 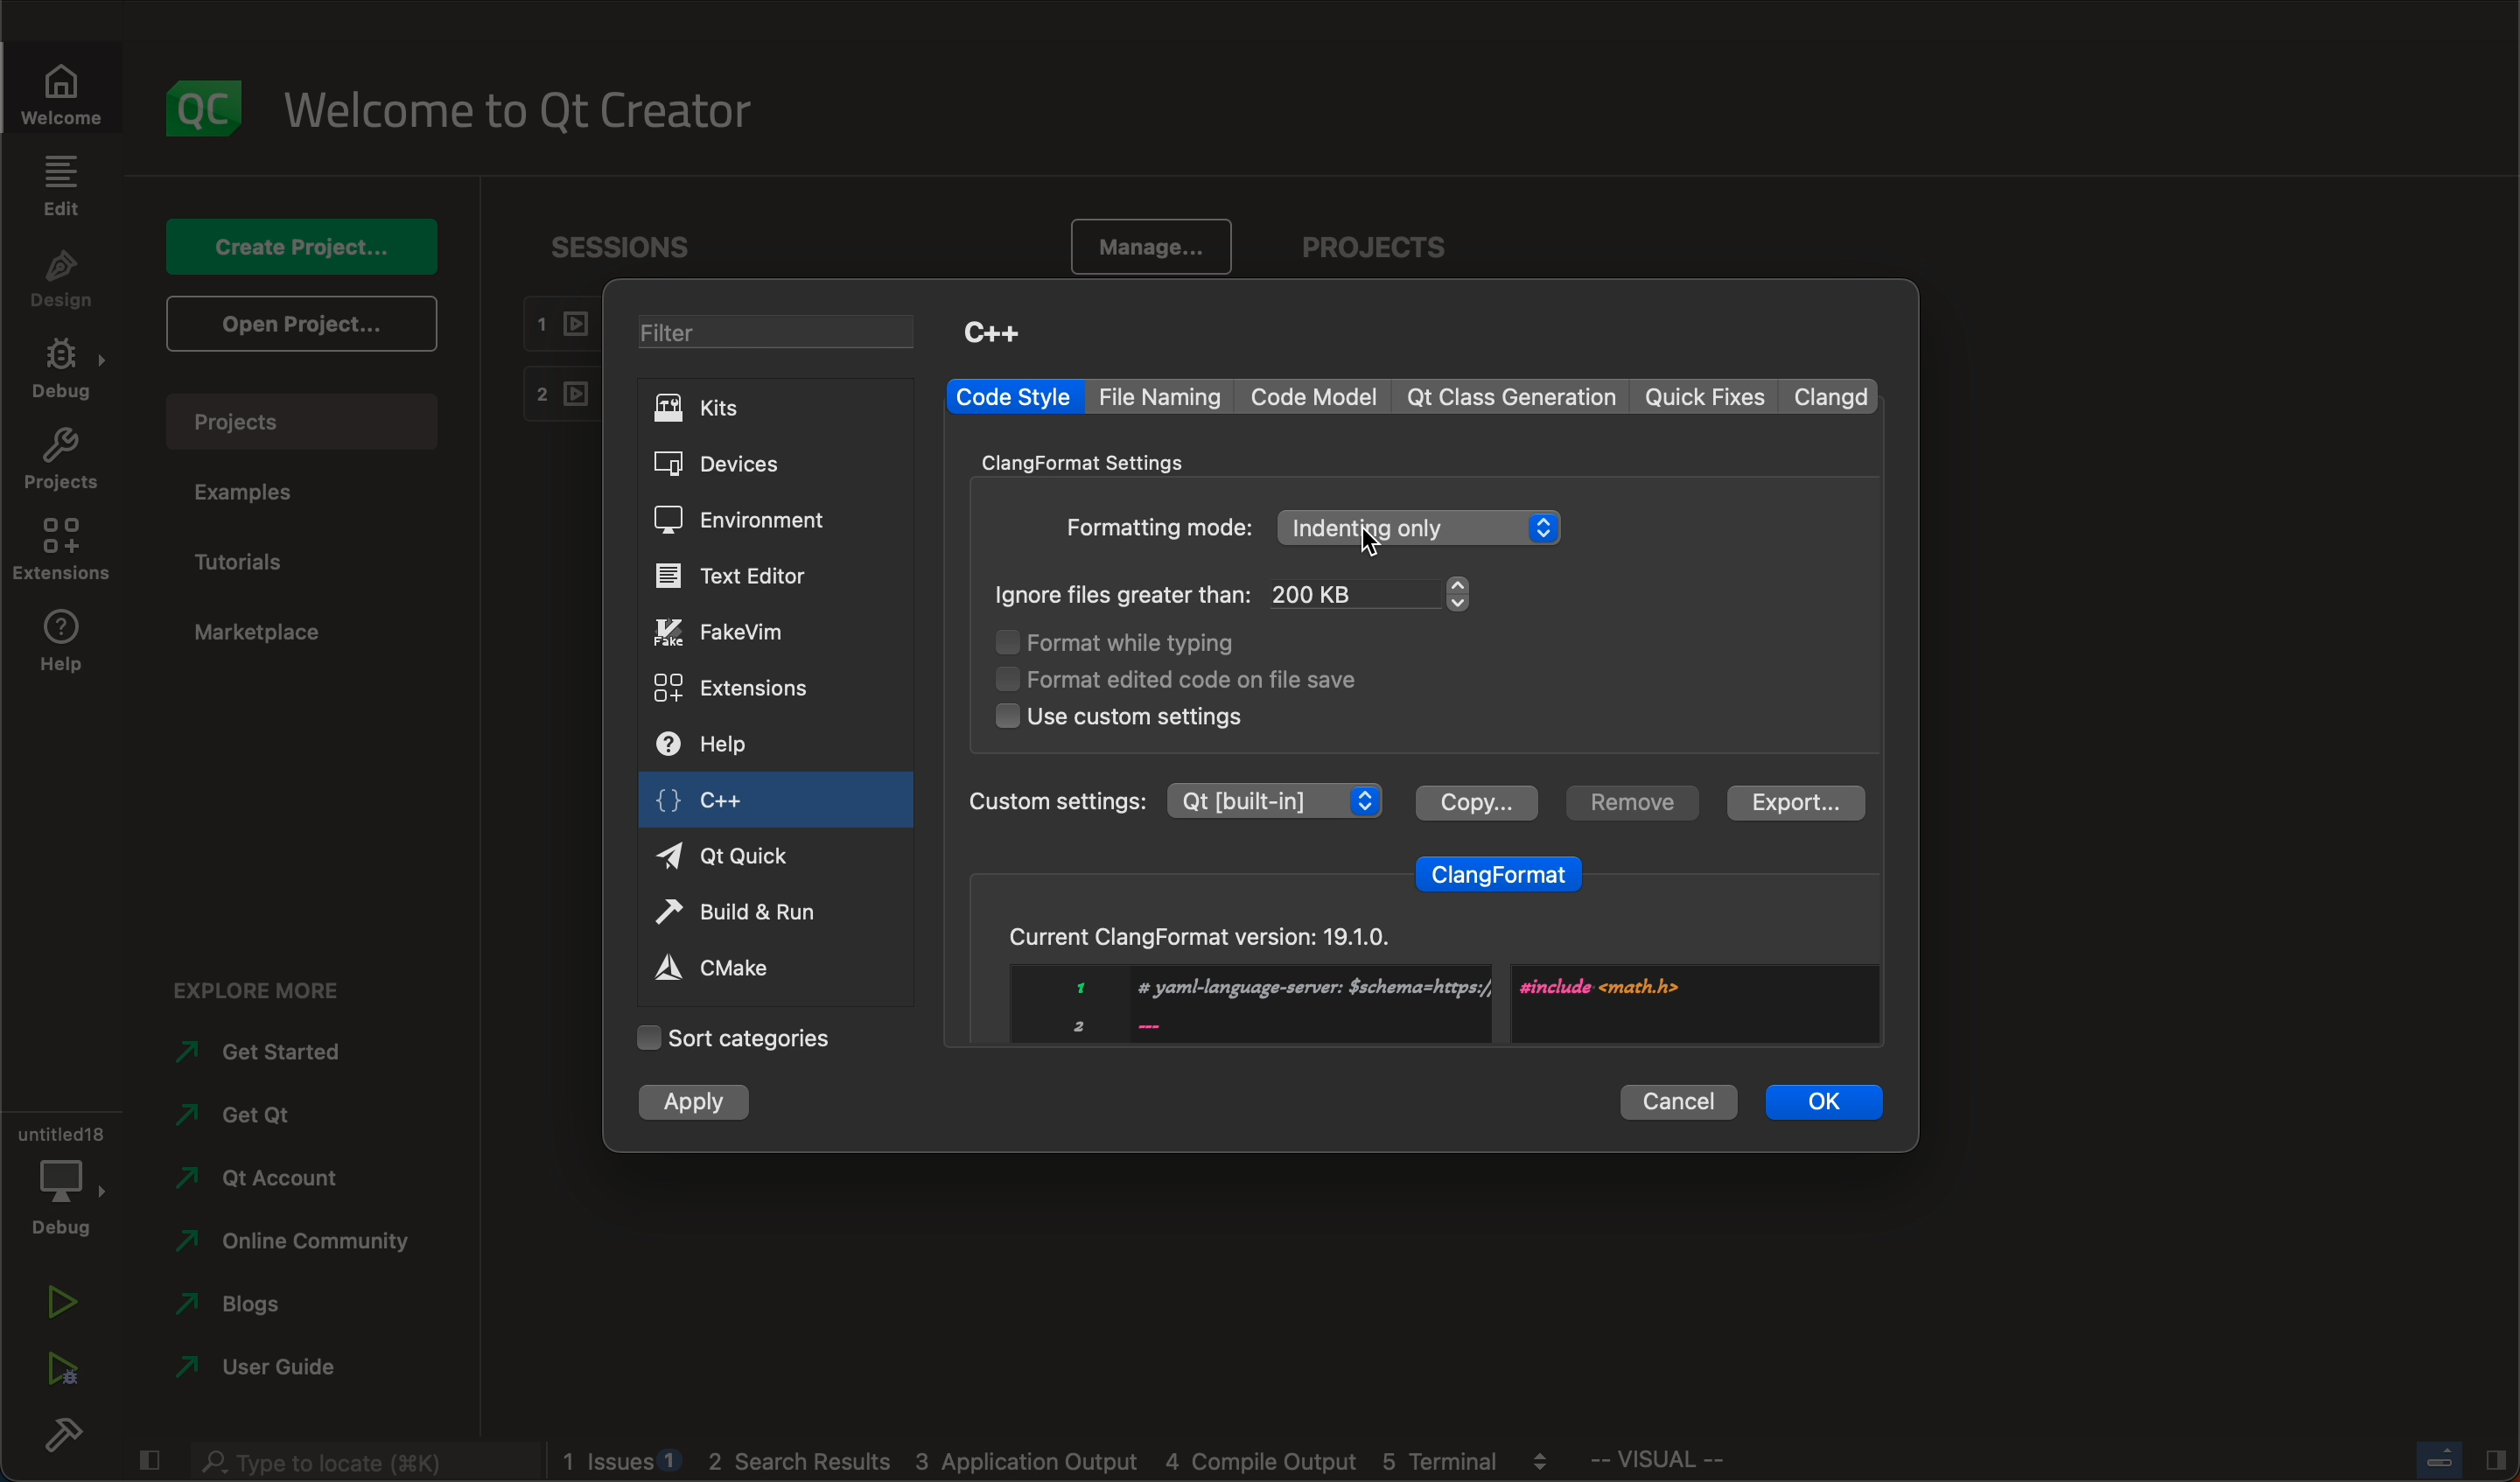 I want to click on logs, so click(x=1068, y=1462).